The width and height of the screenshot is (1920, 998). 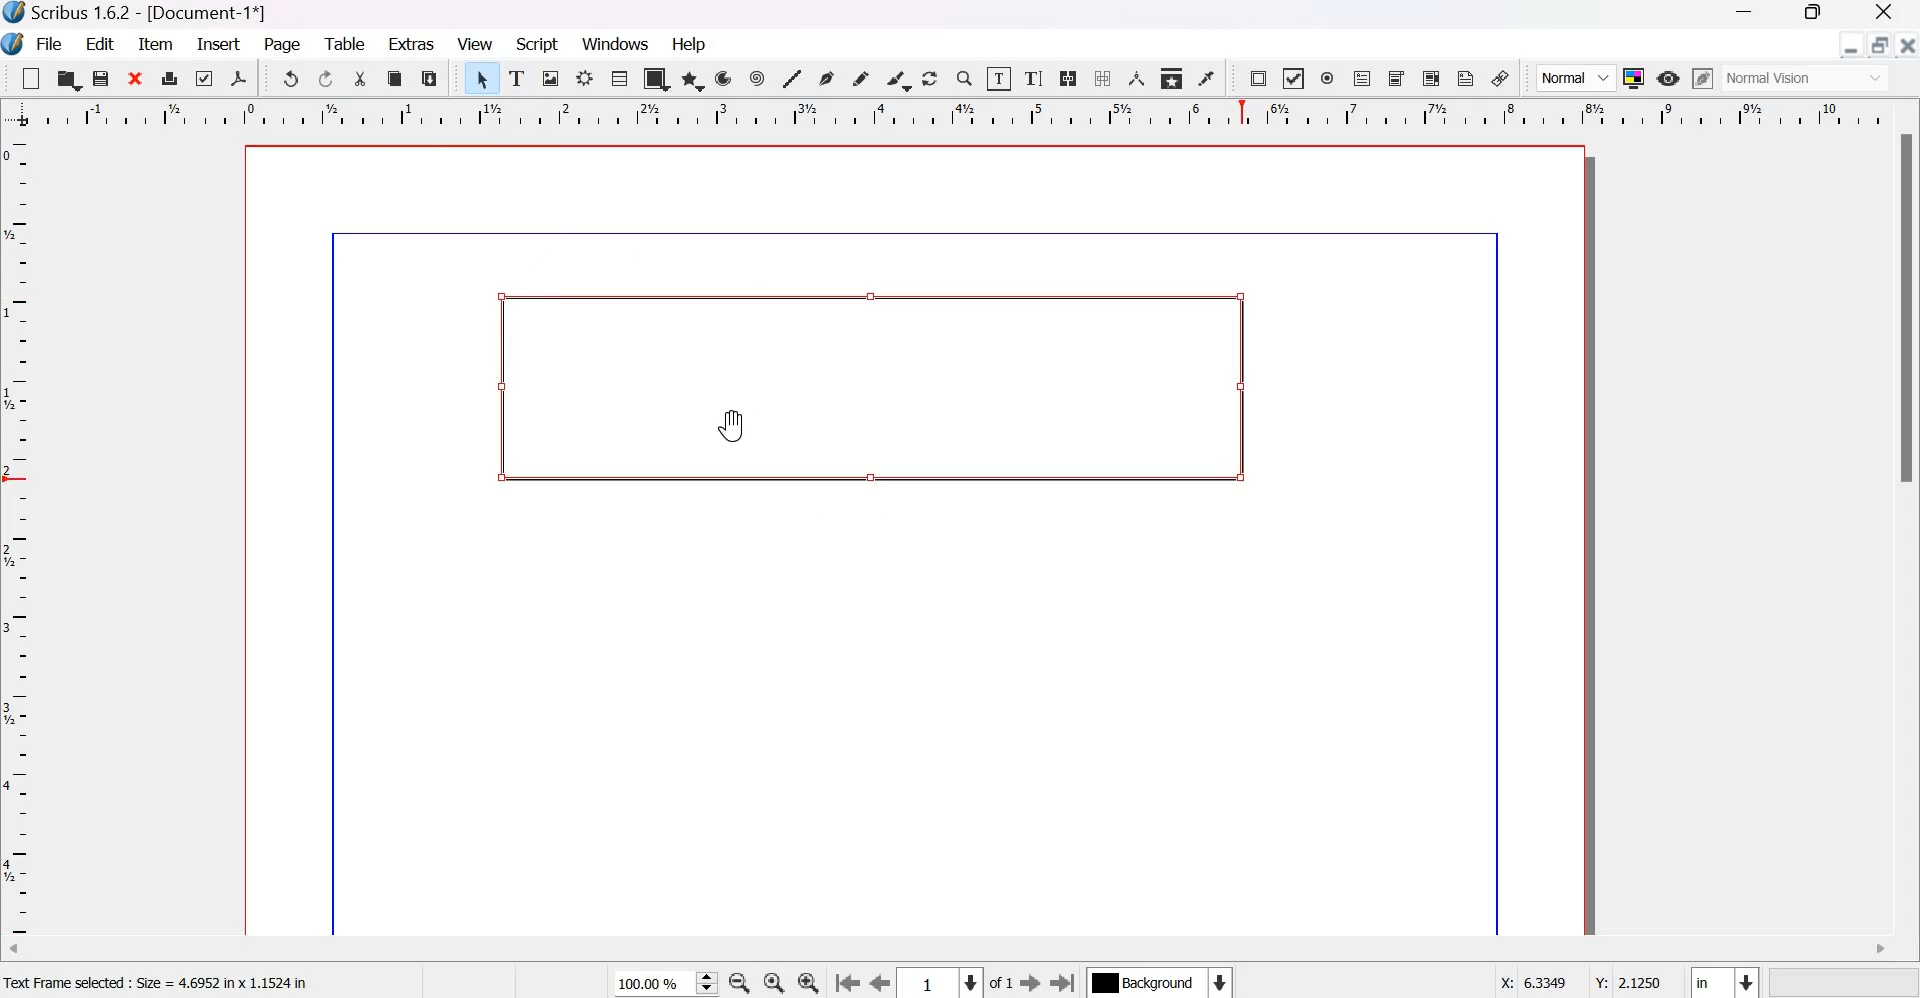 What do you see at coordinates (14, 45) in the screenshot?
I see `Logo` at bounding box center [14, 45].